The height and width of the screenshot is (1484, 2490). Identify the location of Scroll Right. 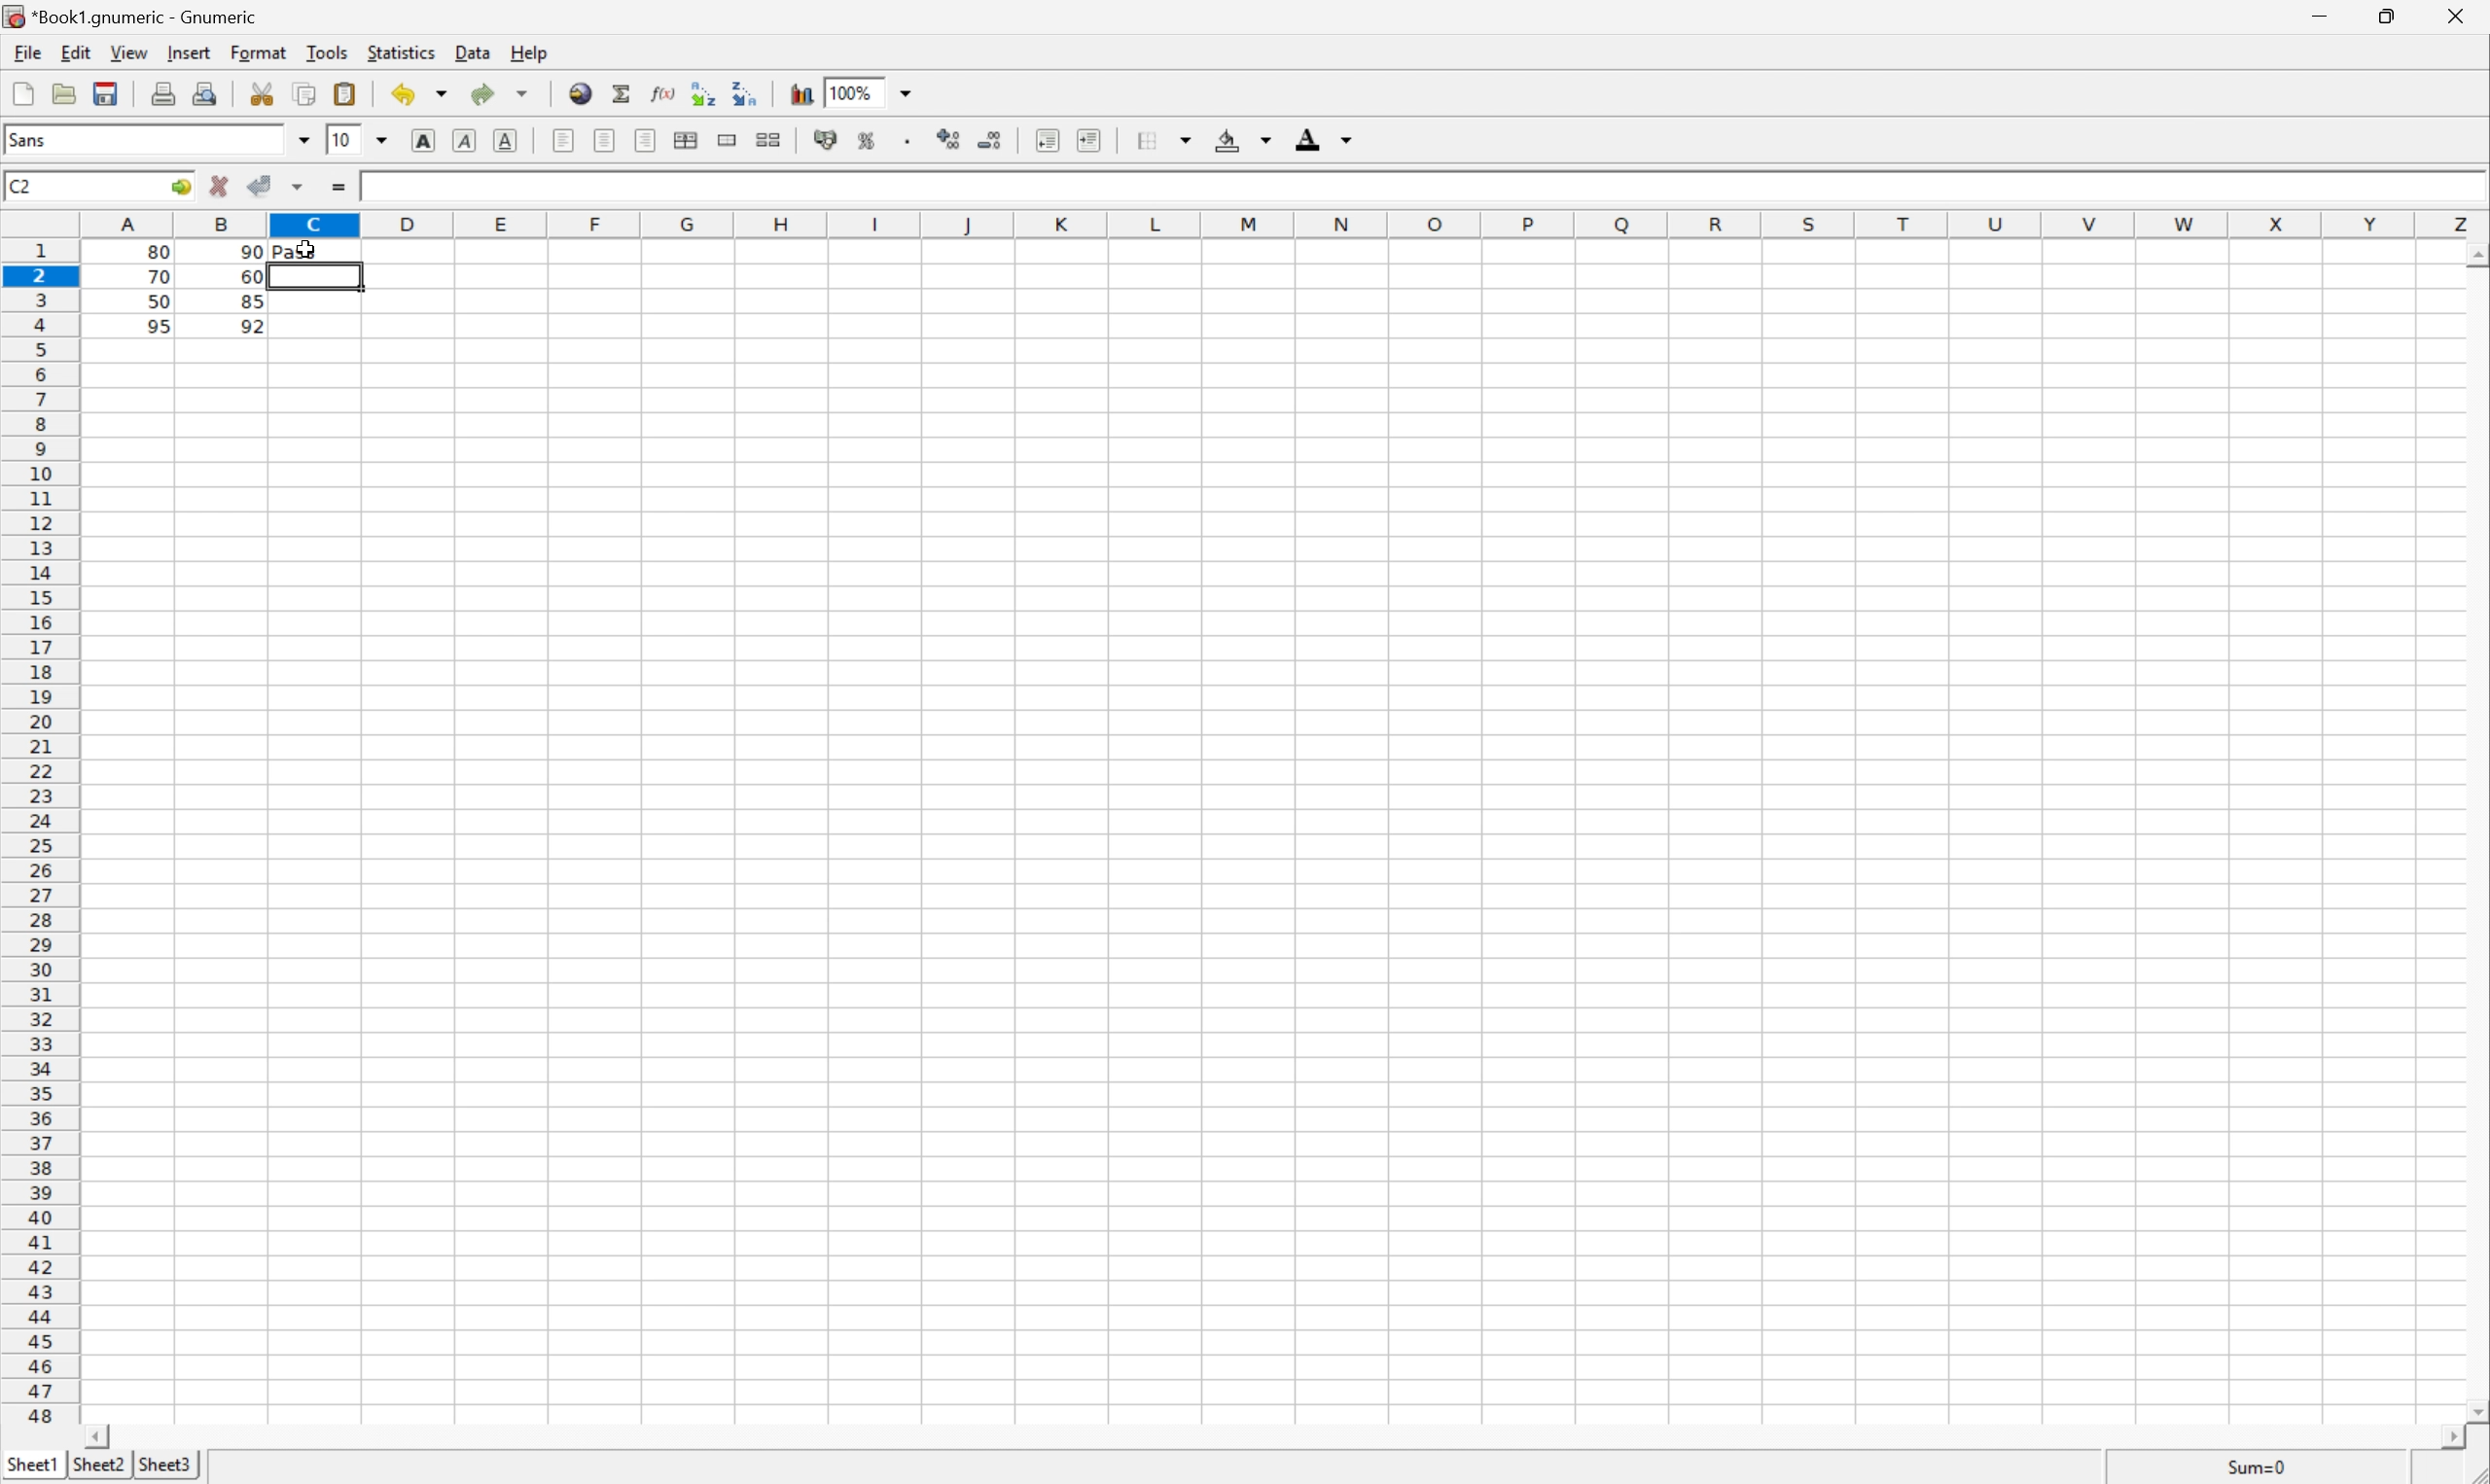
(2445, 1436).